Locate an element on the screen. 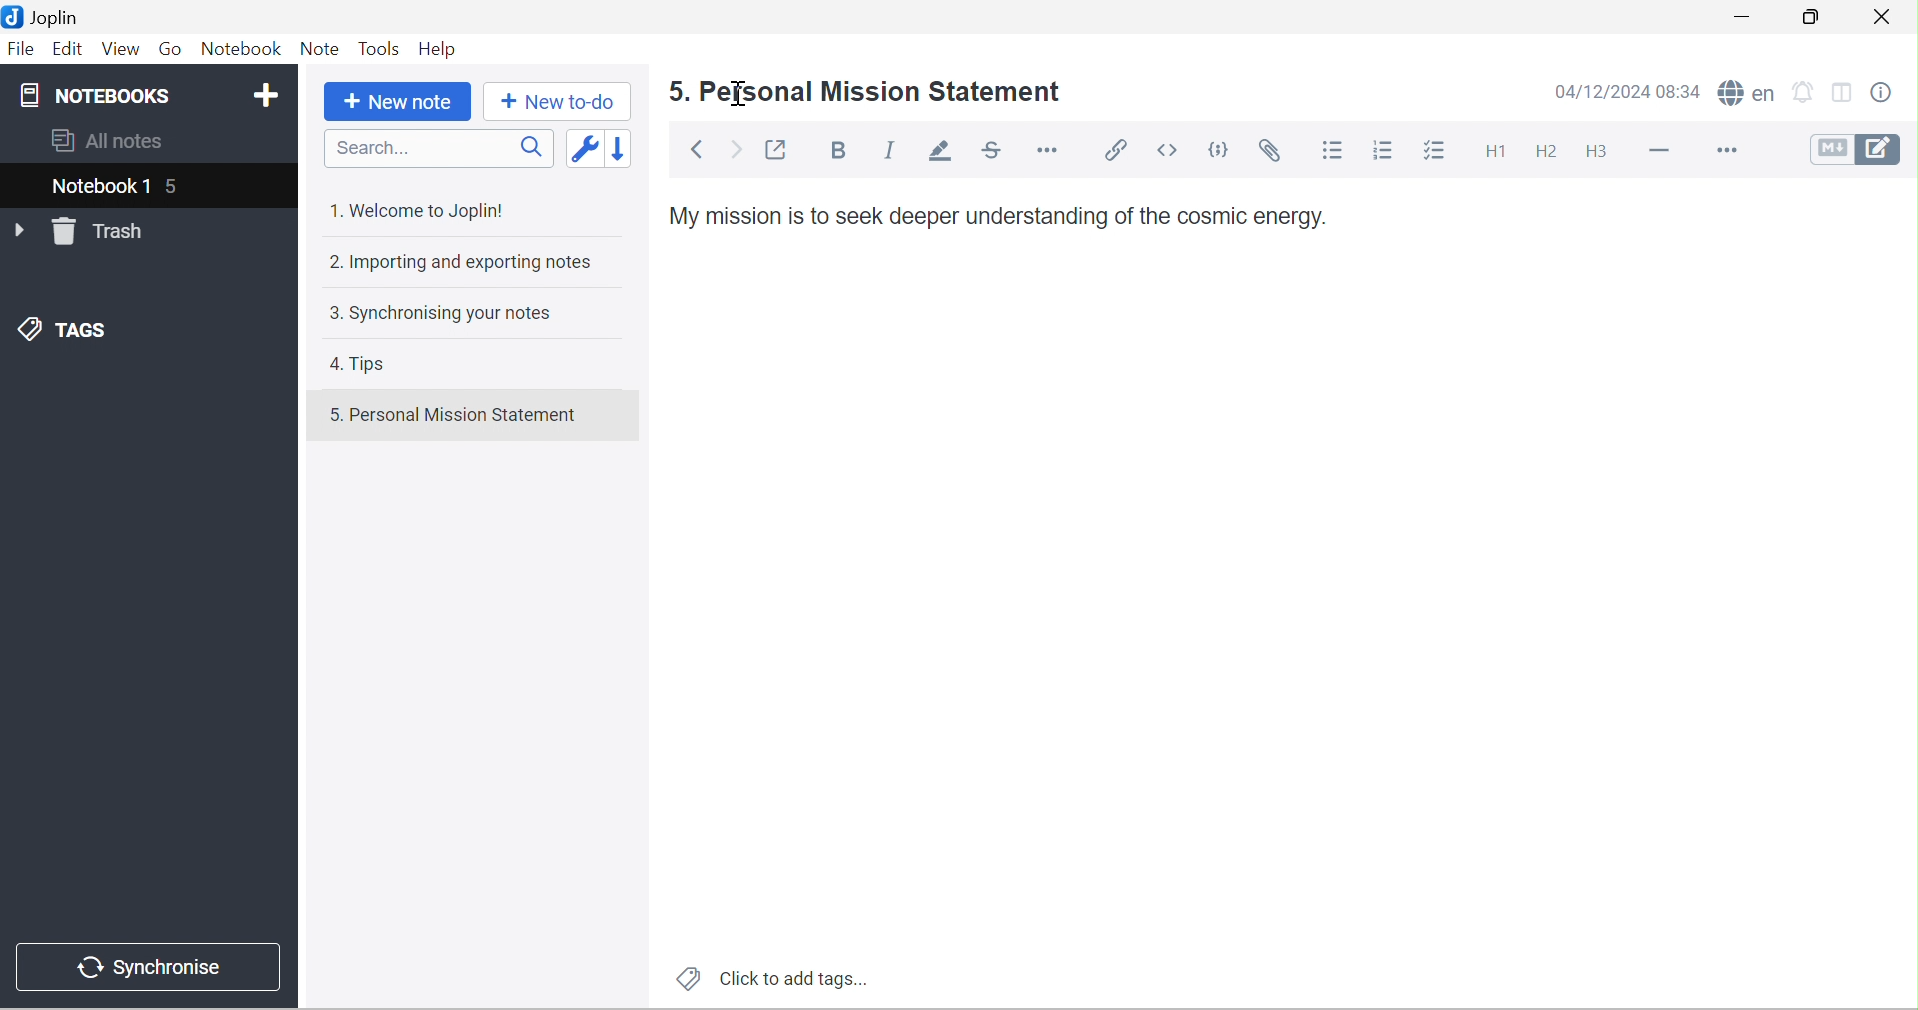 The height and width of the screenshot is (1010, 1918). Go is located at coordinates (176, 49).